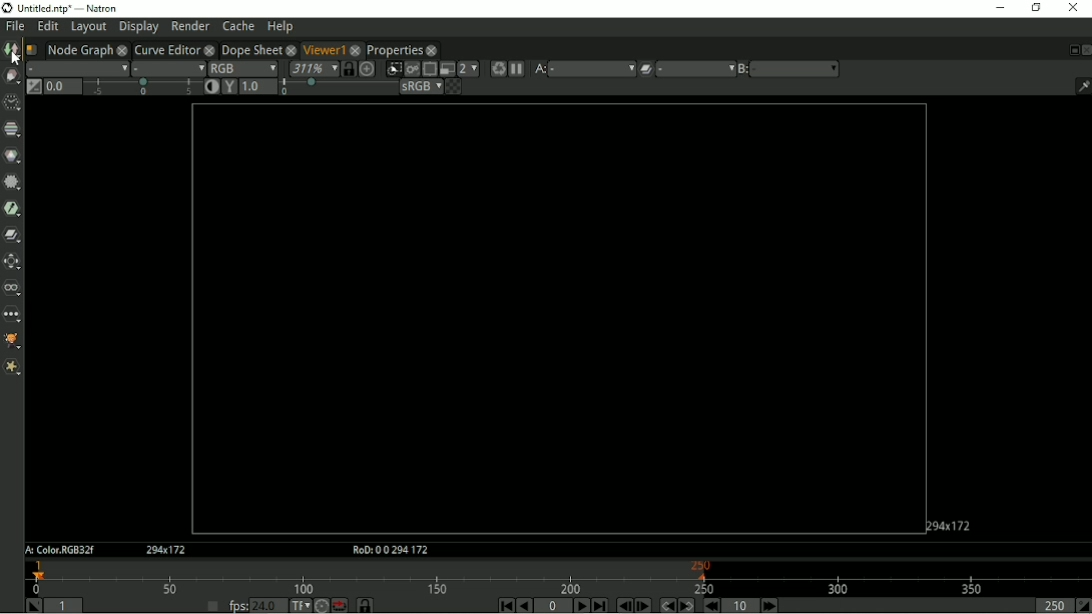  I want to click on B, so click(742, 69).